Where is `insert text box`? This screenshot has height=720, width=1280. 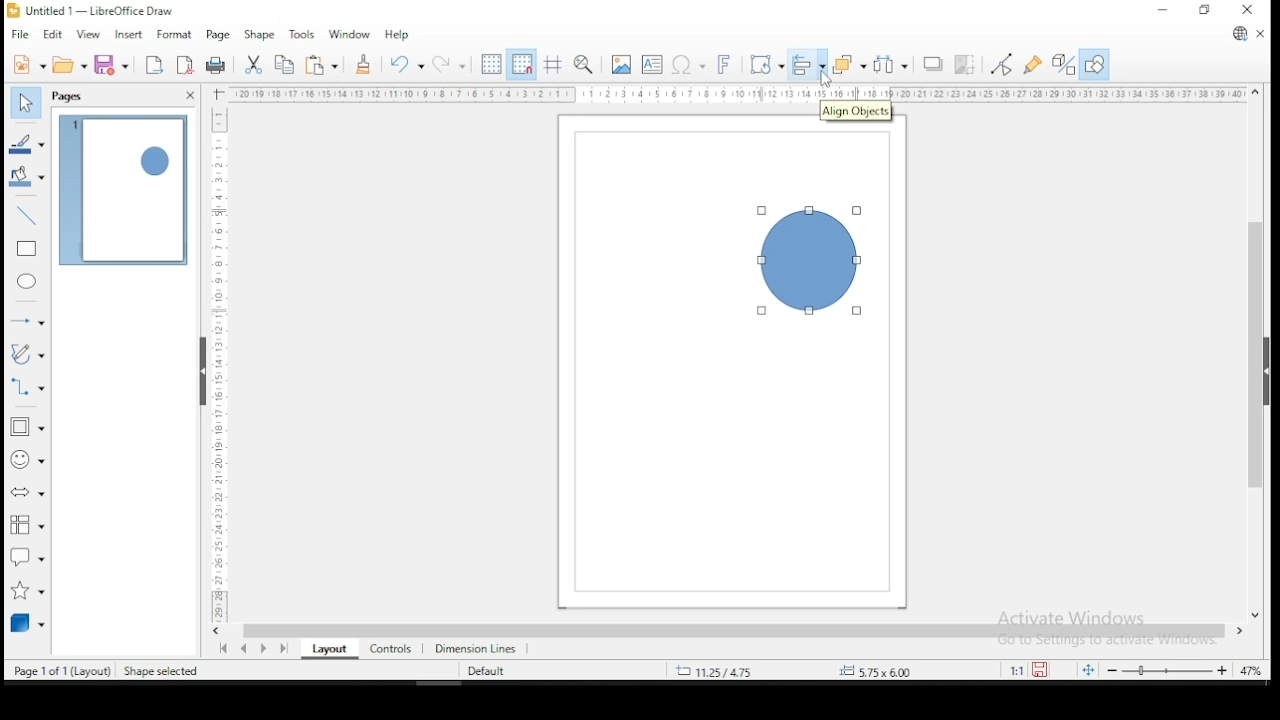
insert text box is located at coordinates (652, 64).